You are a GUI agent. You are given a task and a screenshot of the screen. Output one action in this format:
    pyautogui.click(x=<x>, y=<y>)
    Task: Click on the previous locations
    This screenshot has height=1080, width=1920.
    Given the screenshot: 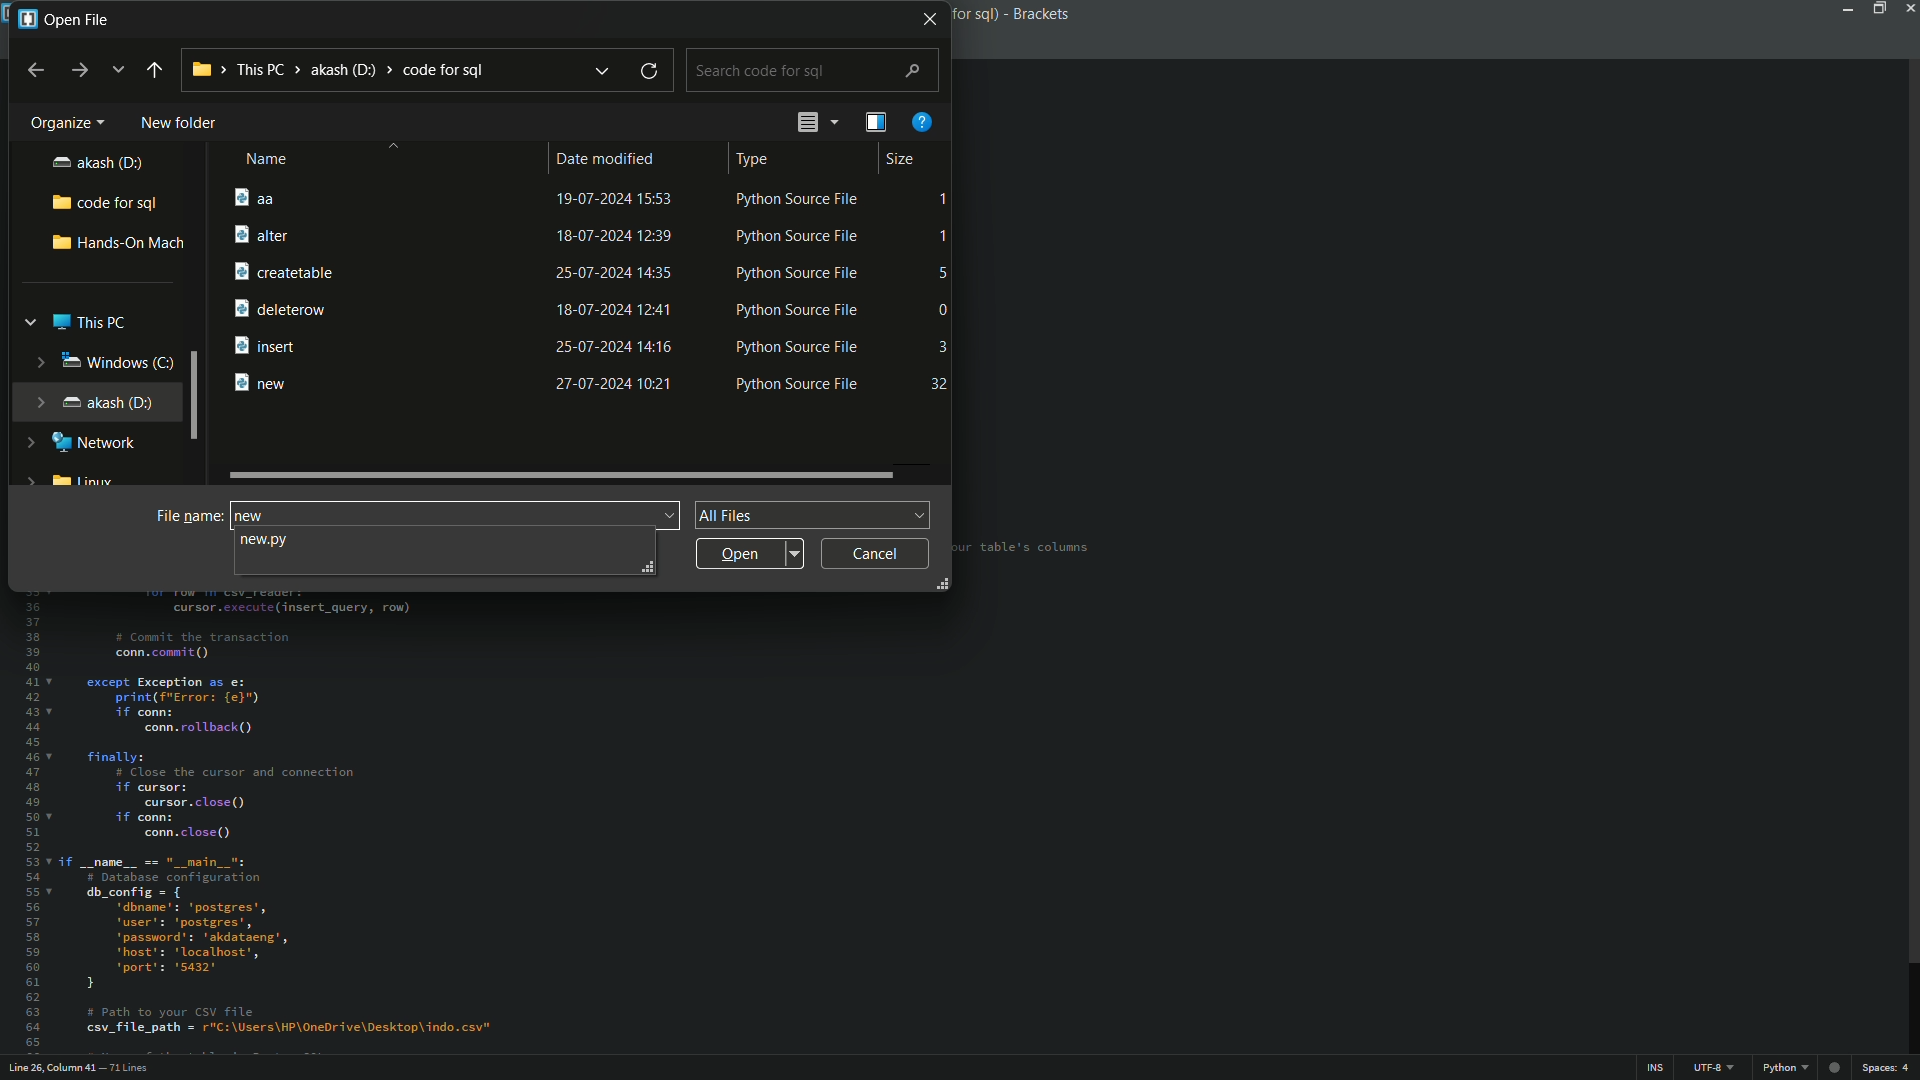 What is the action you would take?
    pyautogui.click(x=603, y=71)
    